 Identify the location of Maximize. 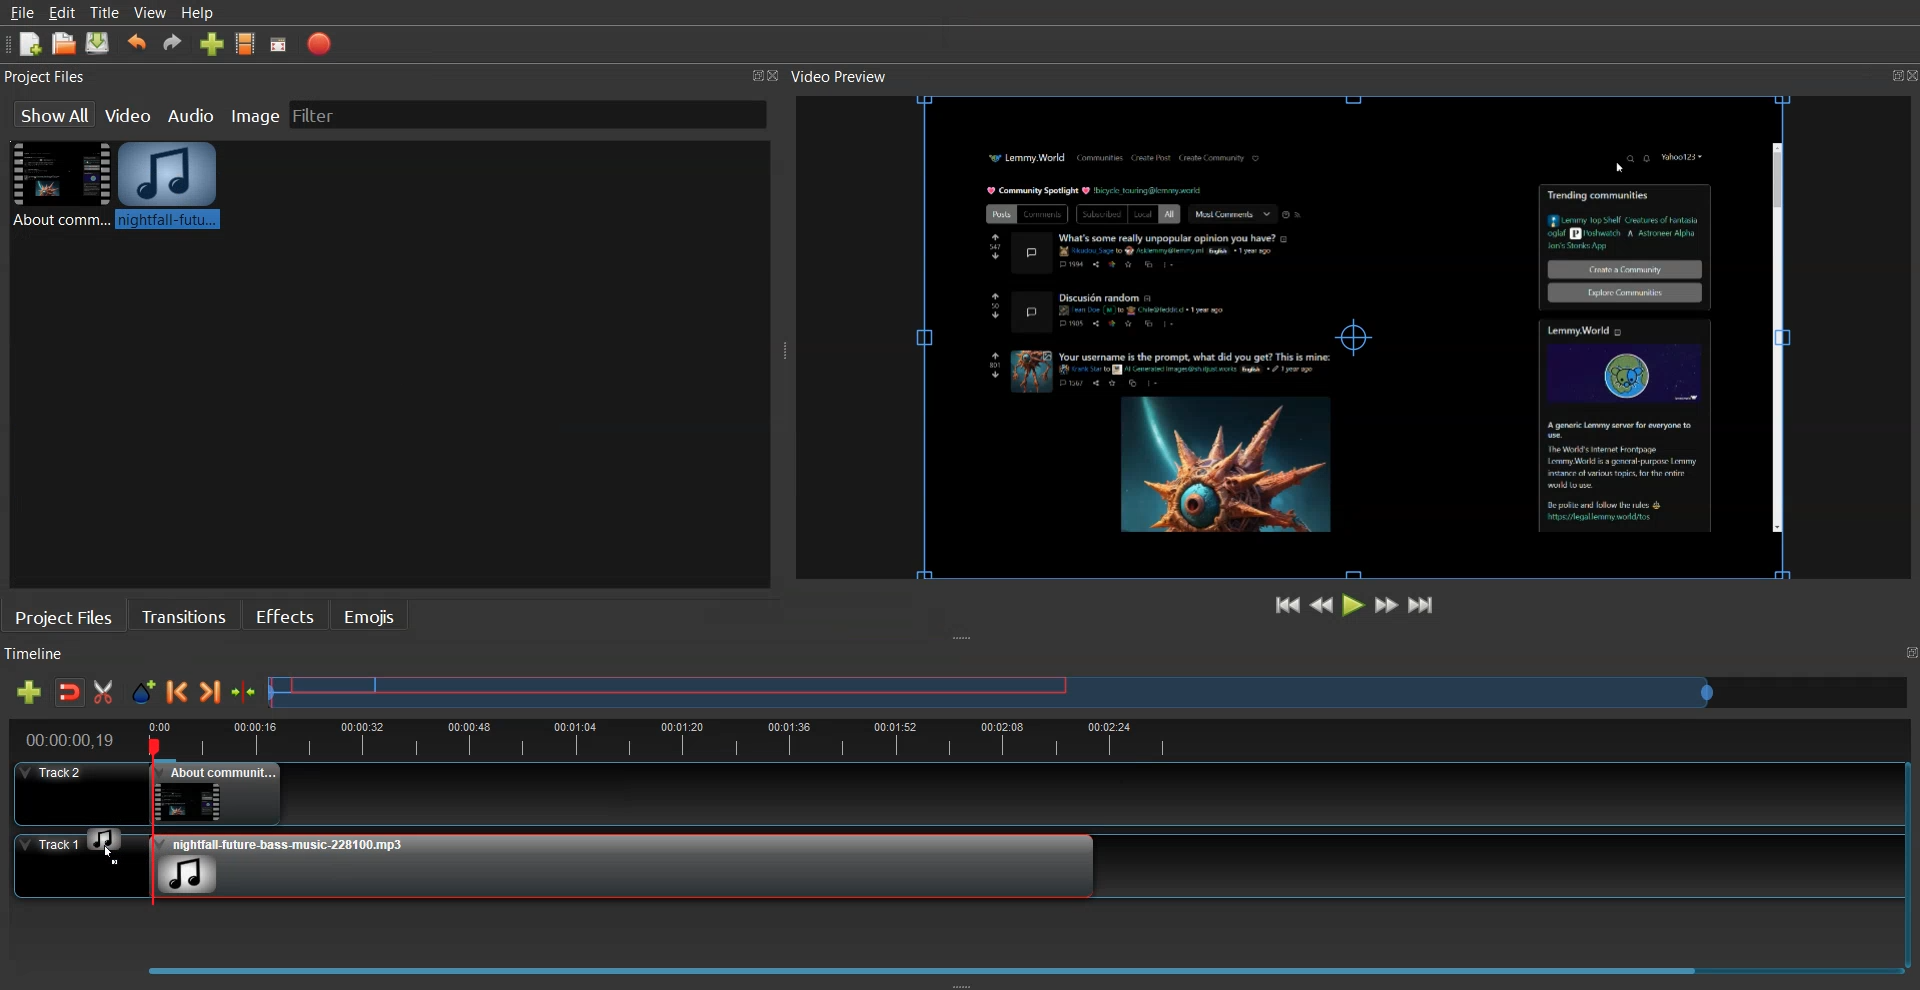
(1883, 72).